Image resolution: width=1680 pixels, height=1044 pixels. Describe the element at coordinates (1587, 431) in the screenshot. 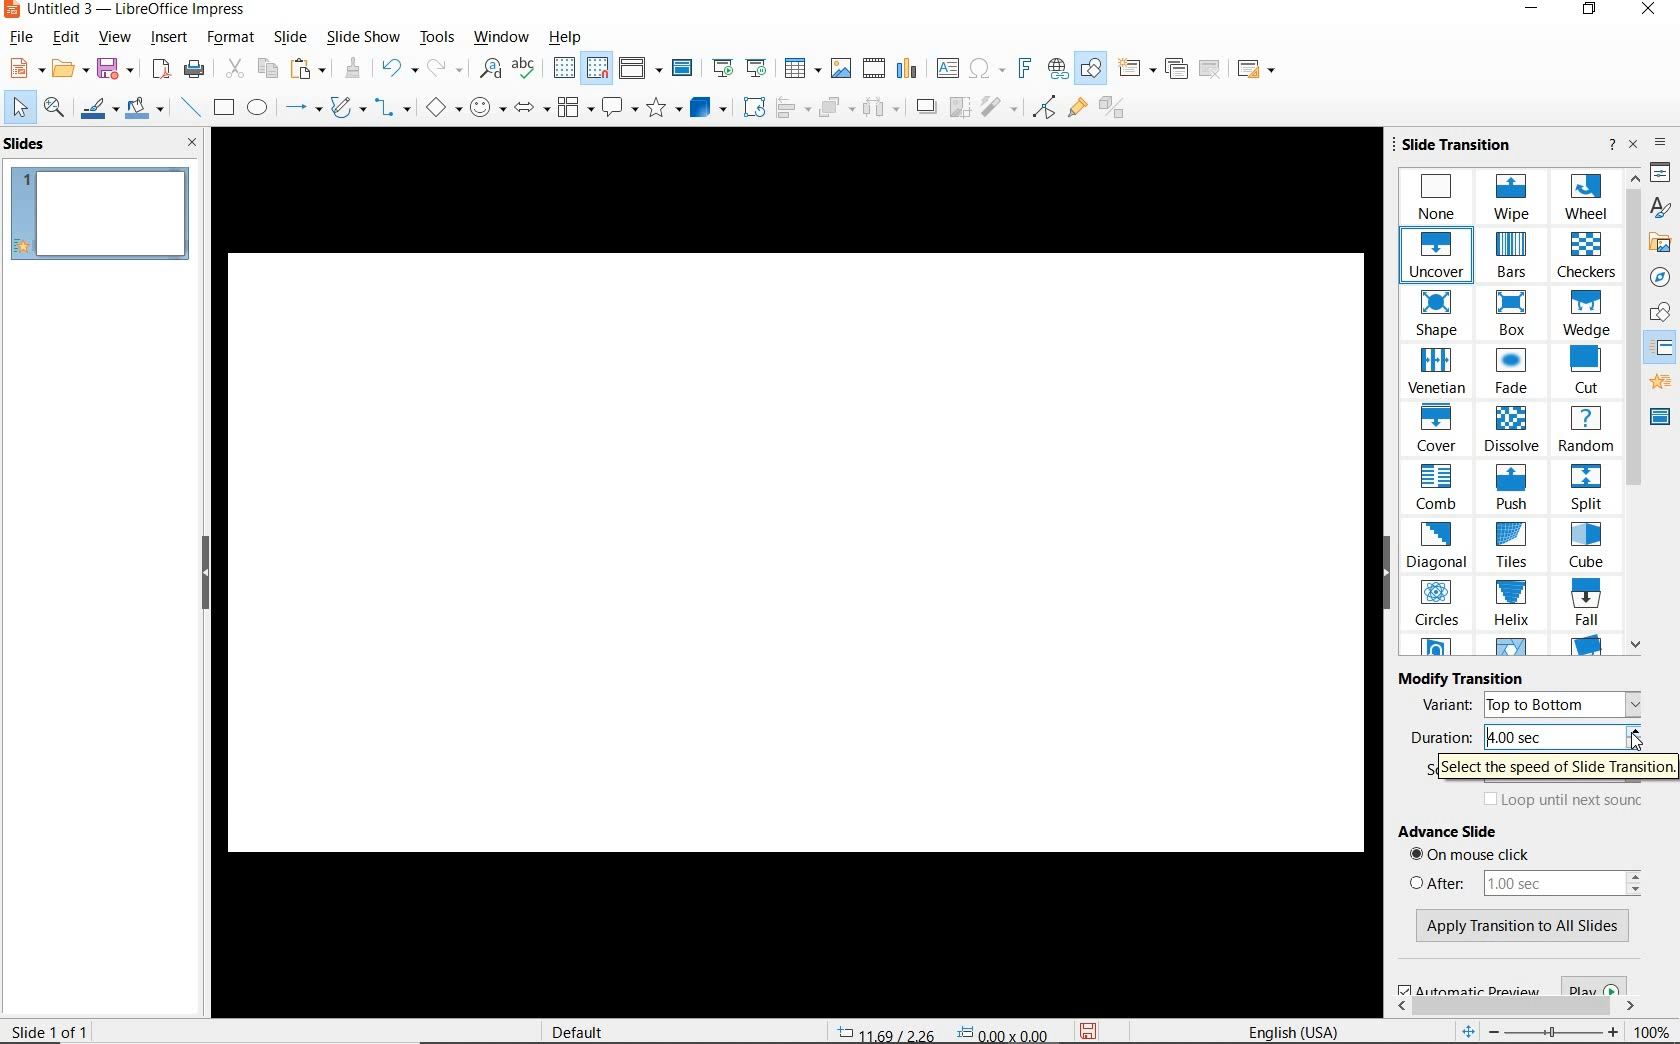

I see `RANDOM` at that location.